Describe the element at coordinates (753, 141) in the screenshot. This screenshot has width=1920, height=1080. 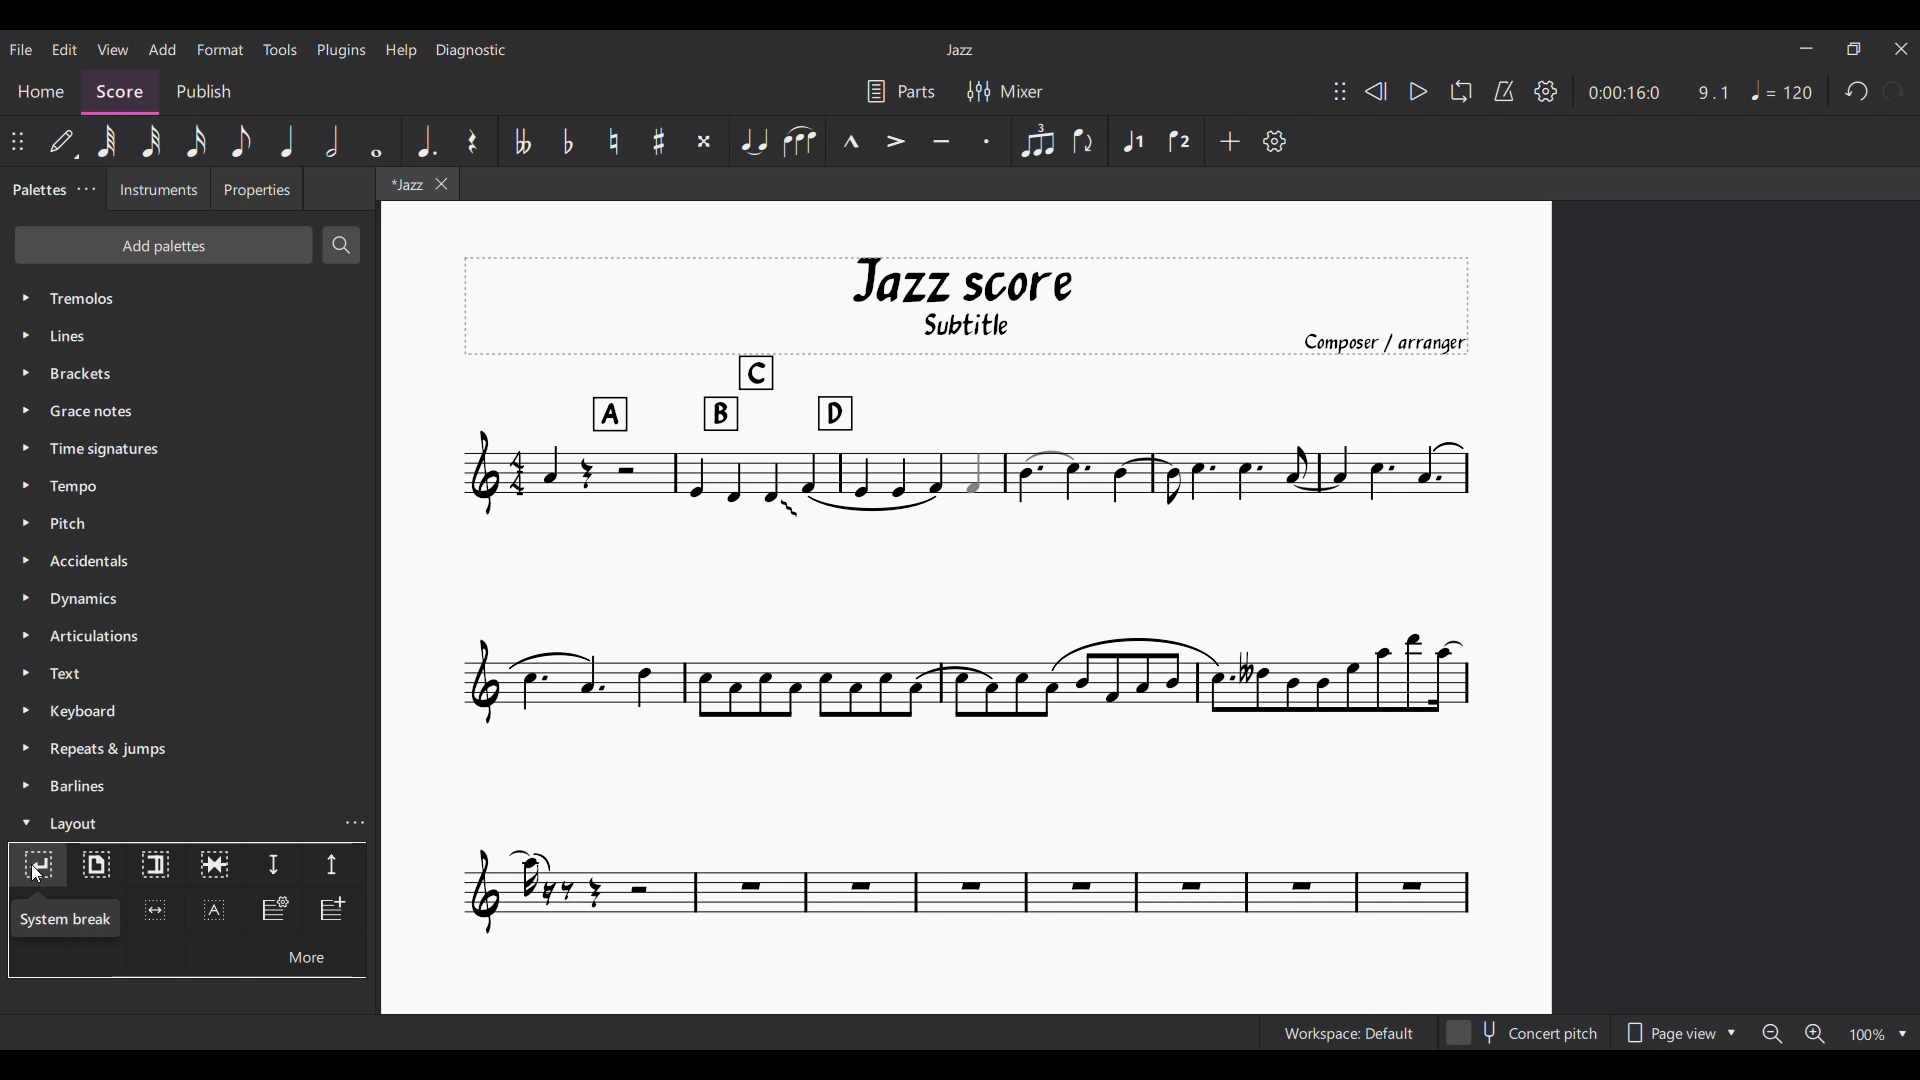
I see `Tie` at that location.